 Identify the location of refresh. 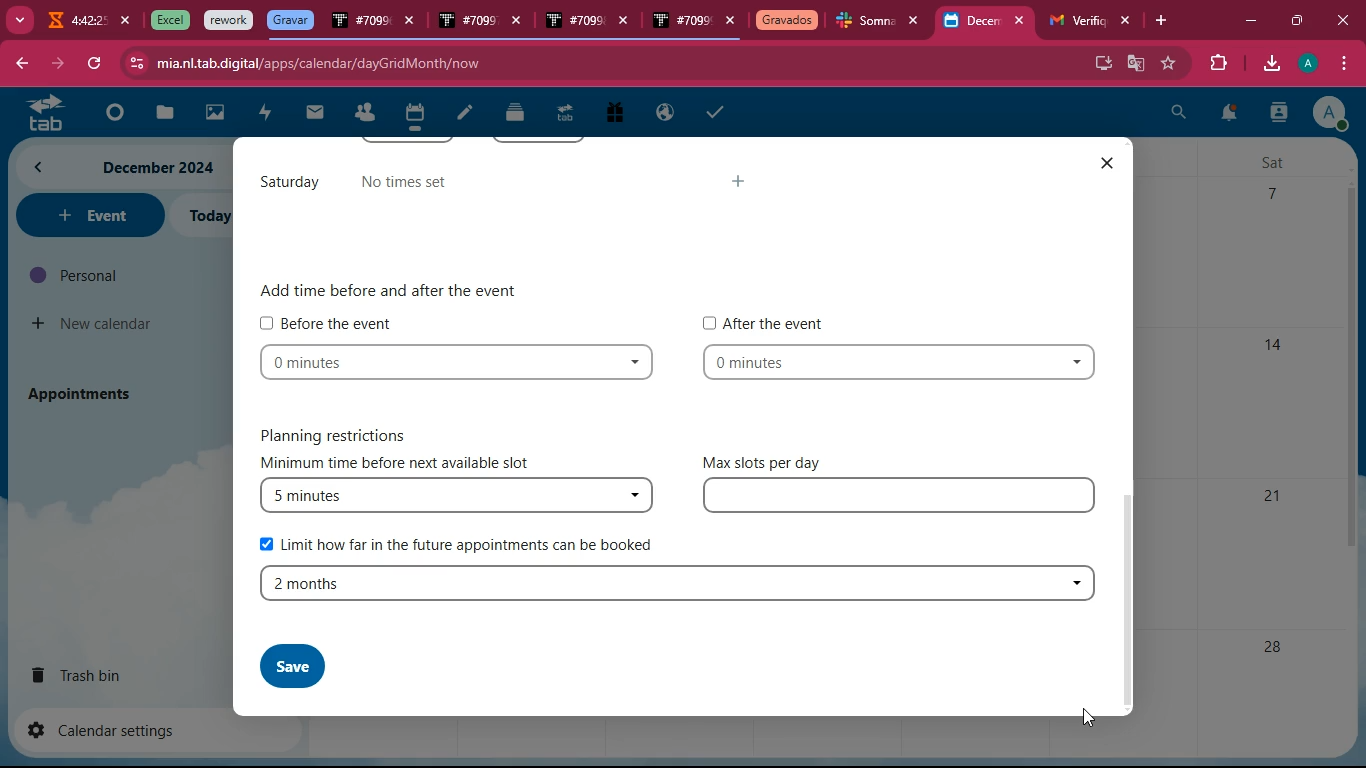
(94, 64).